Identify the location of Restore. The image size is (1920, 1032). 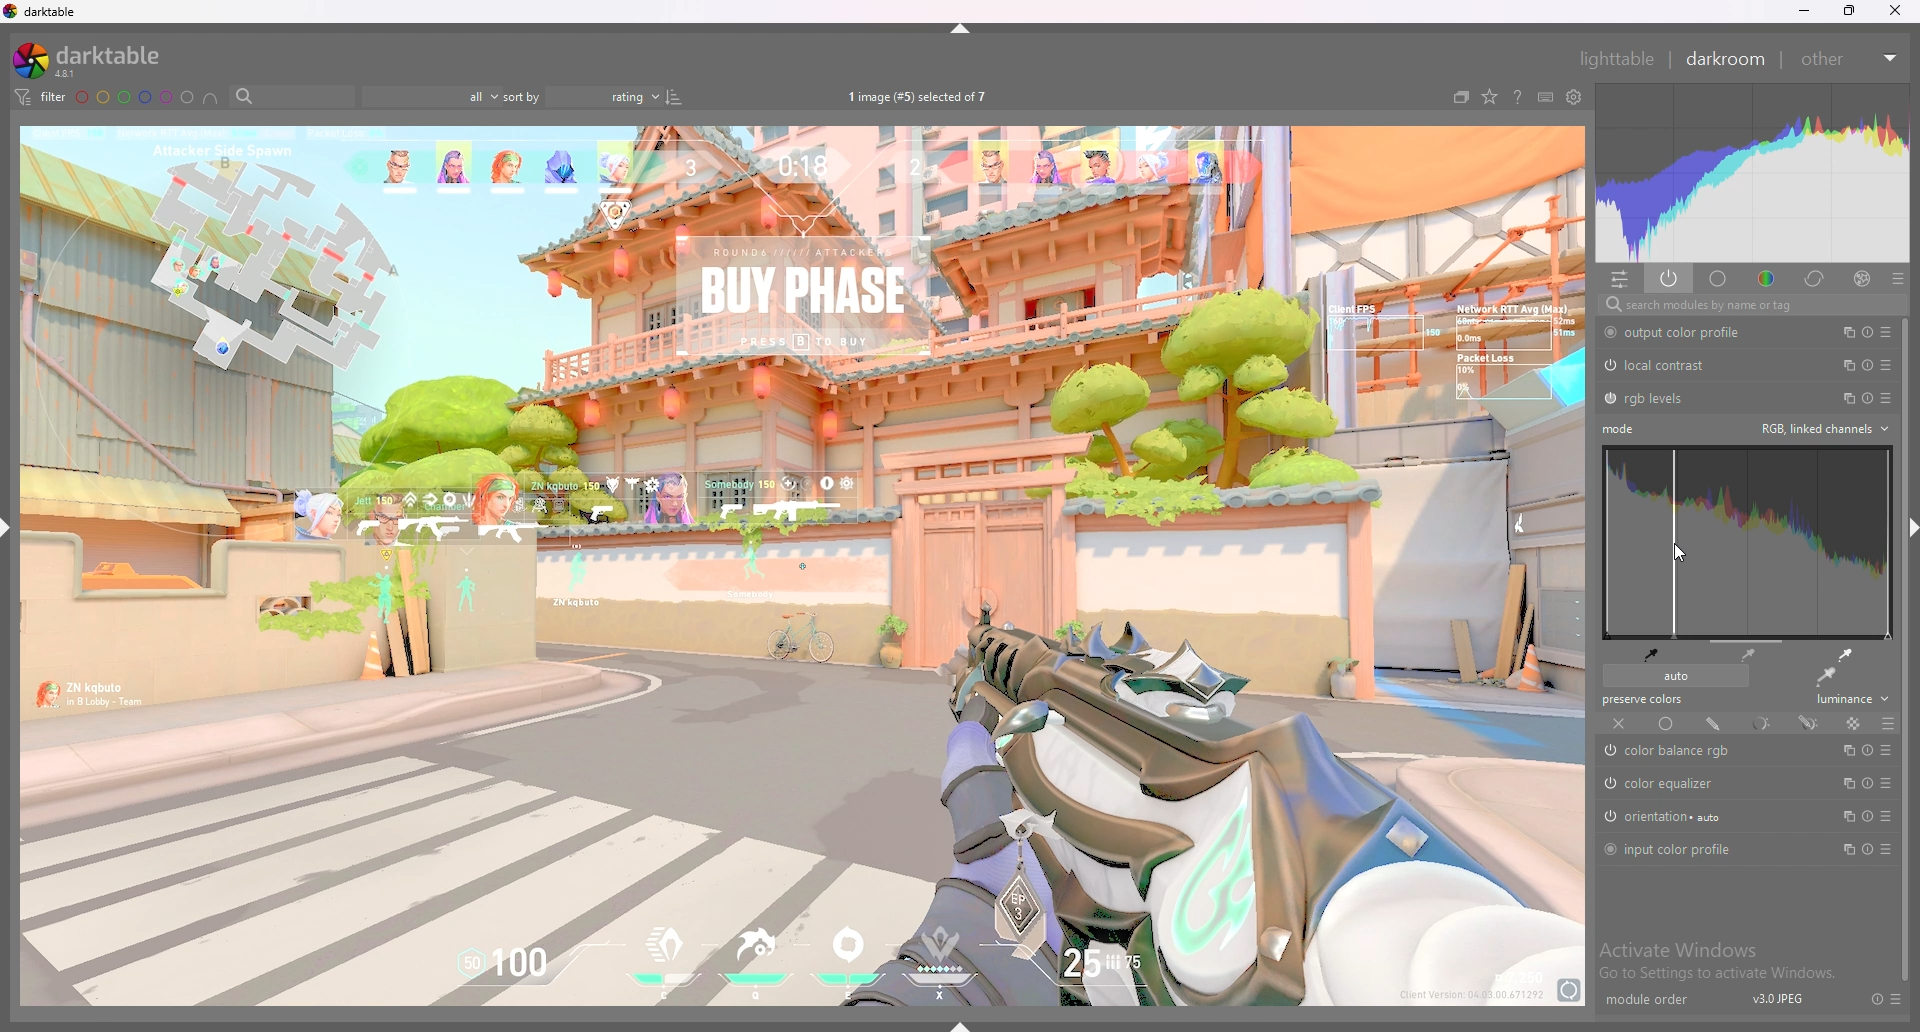
(1848, 15).